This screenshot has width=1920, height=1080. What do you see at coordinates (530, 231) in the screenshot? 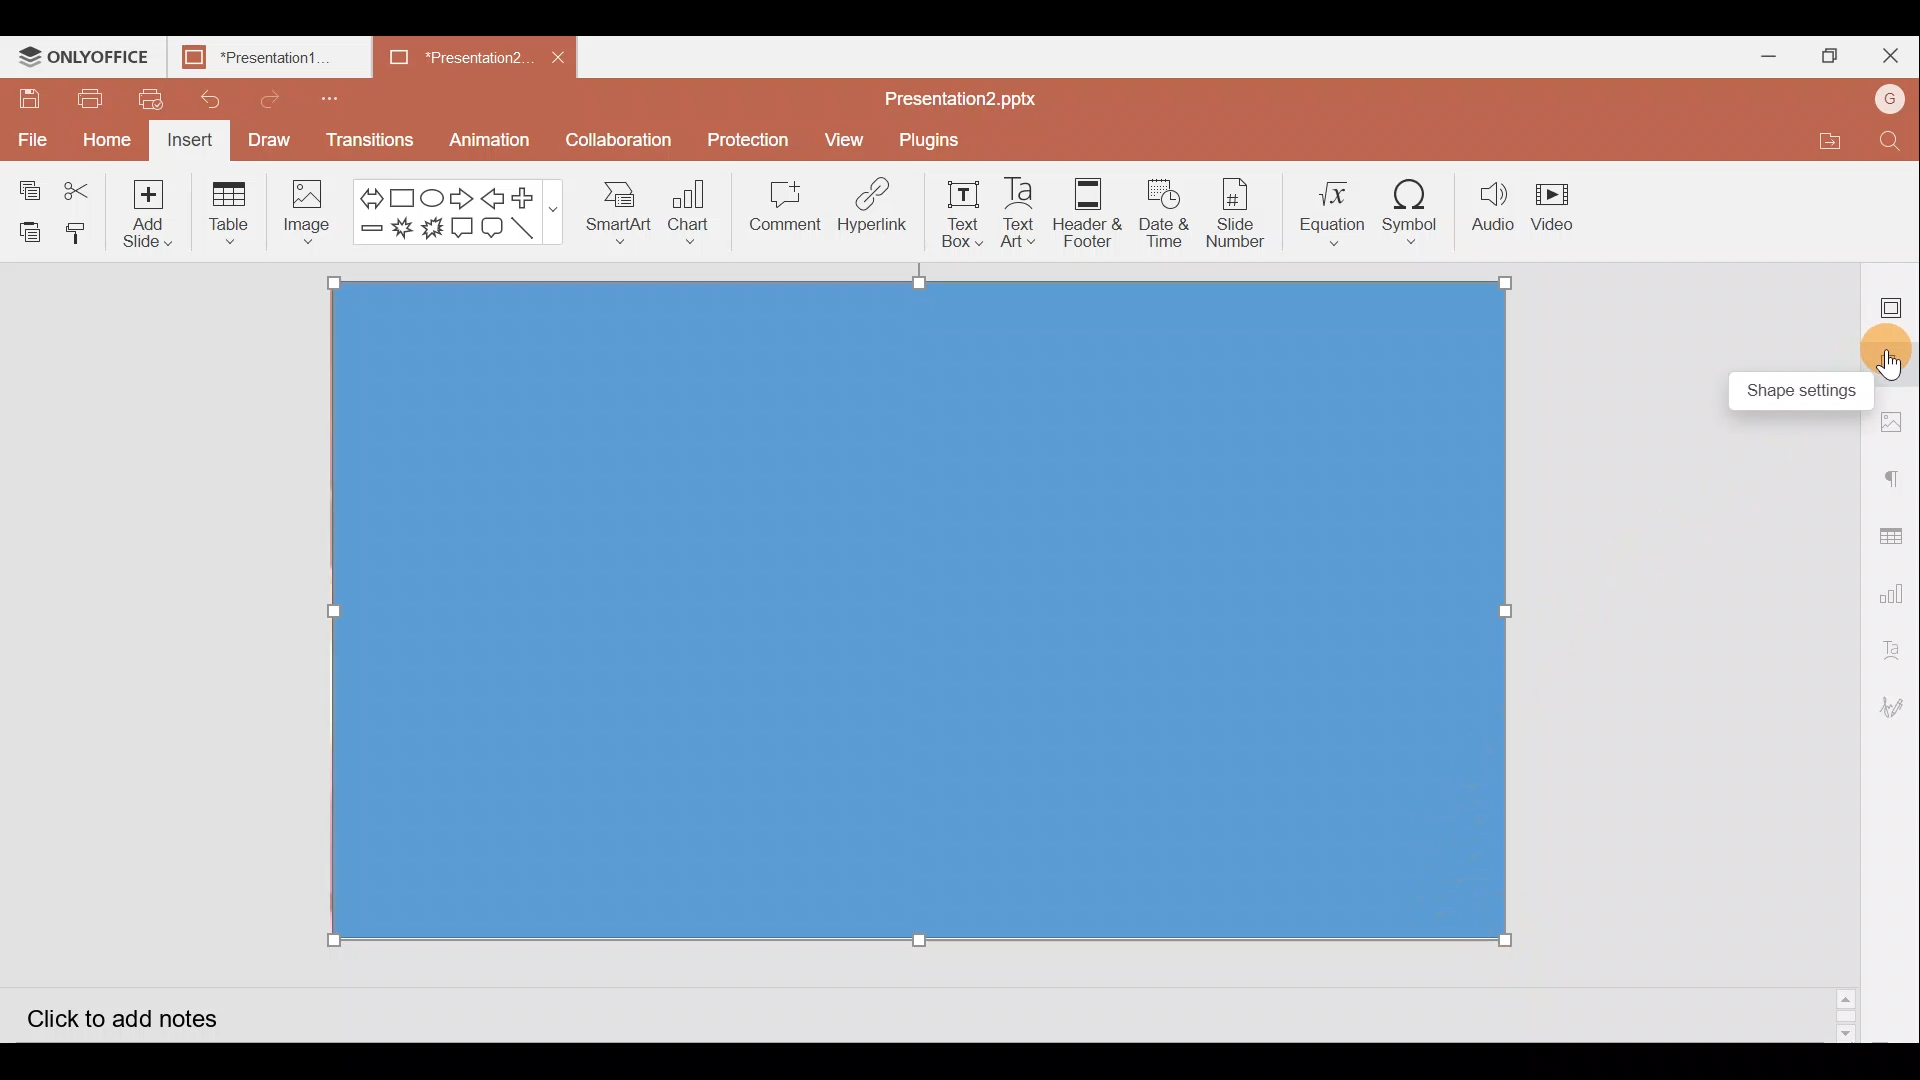
I see `Line` at bounding box center [530, 231].